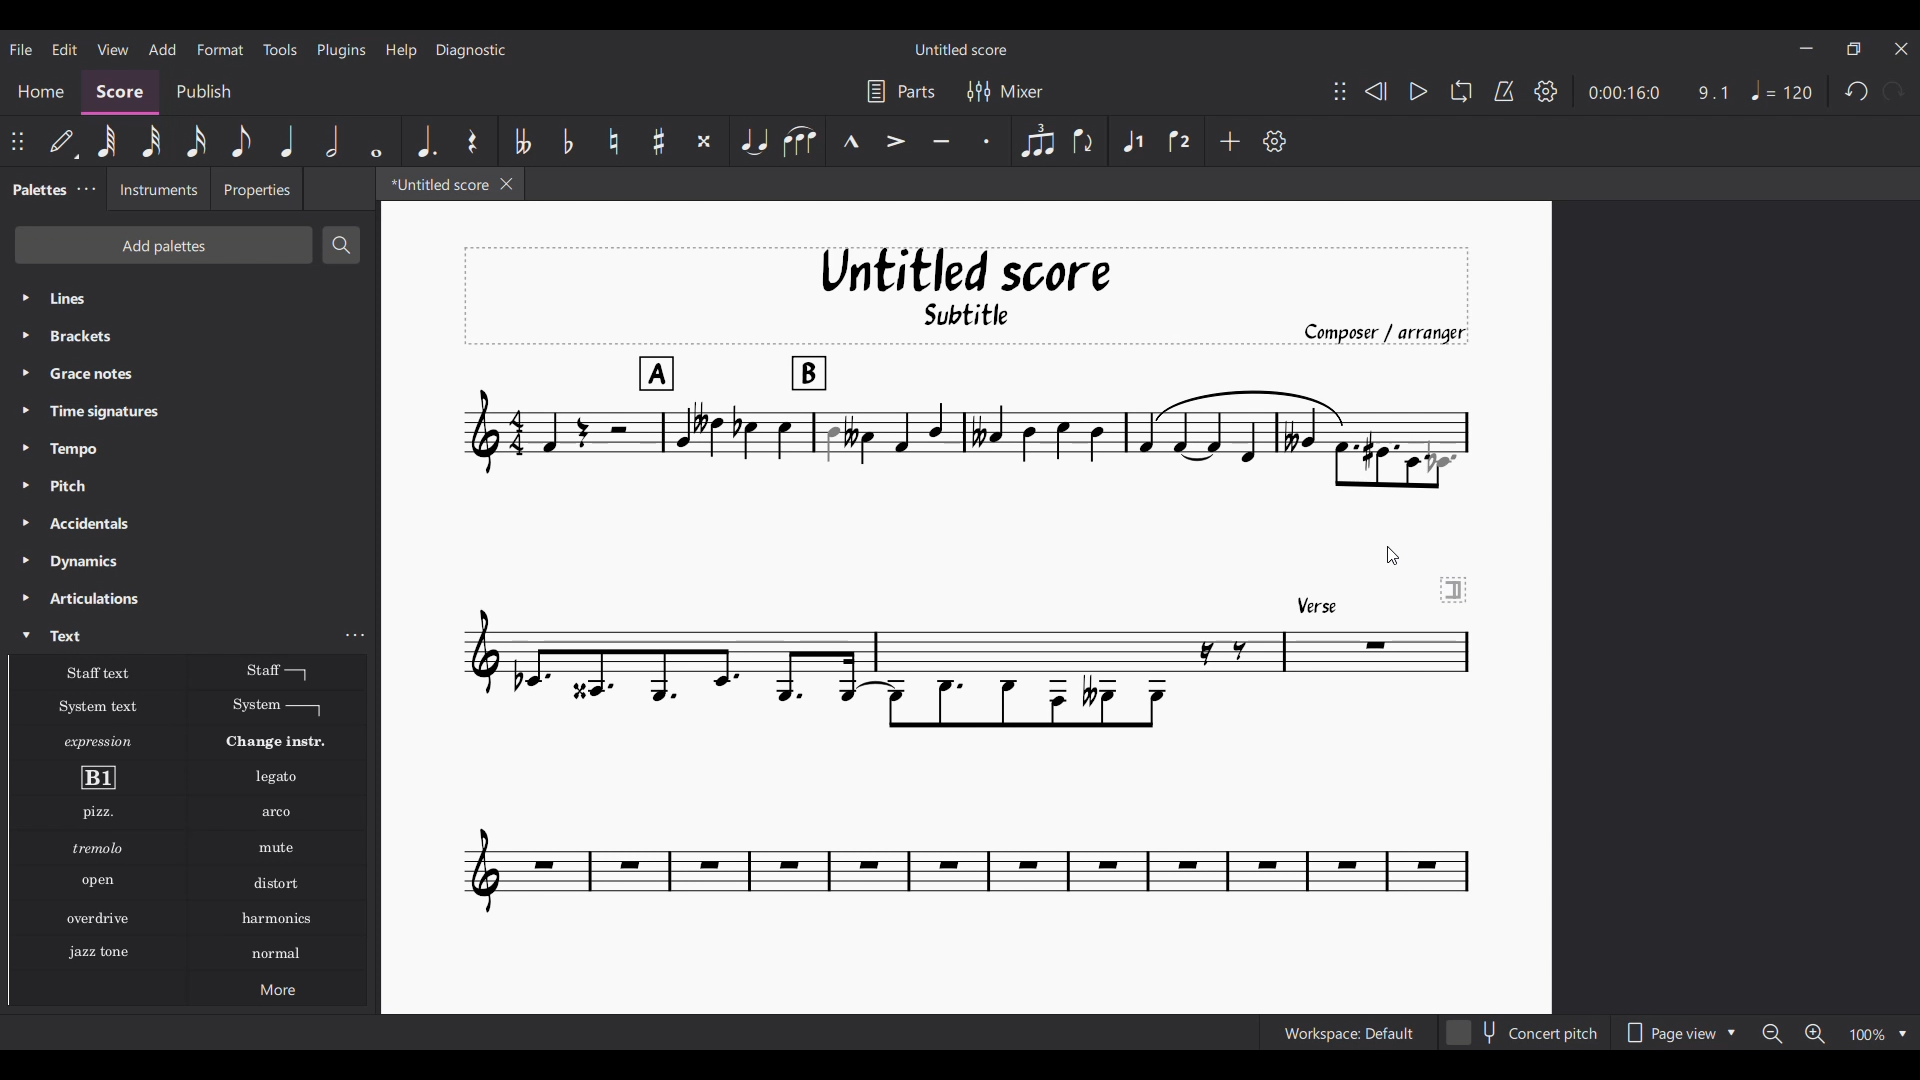  I want to click on Pitch, so click(190, 485).